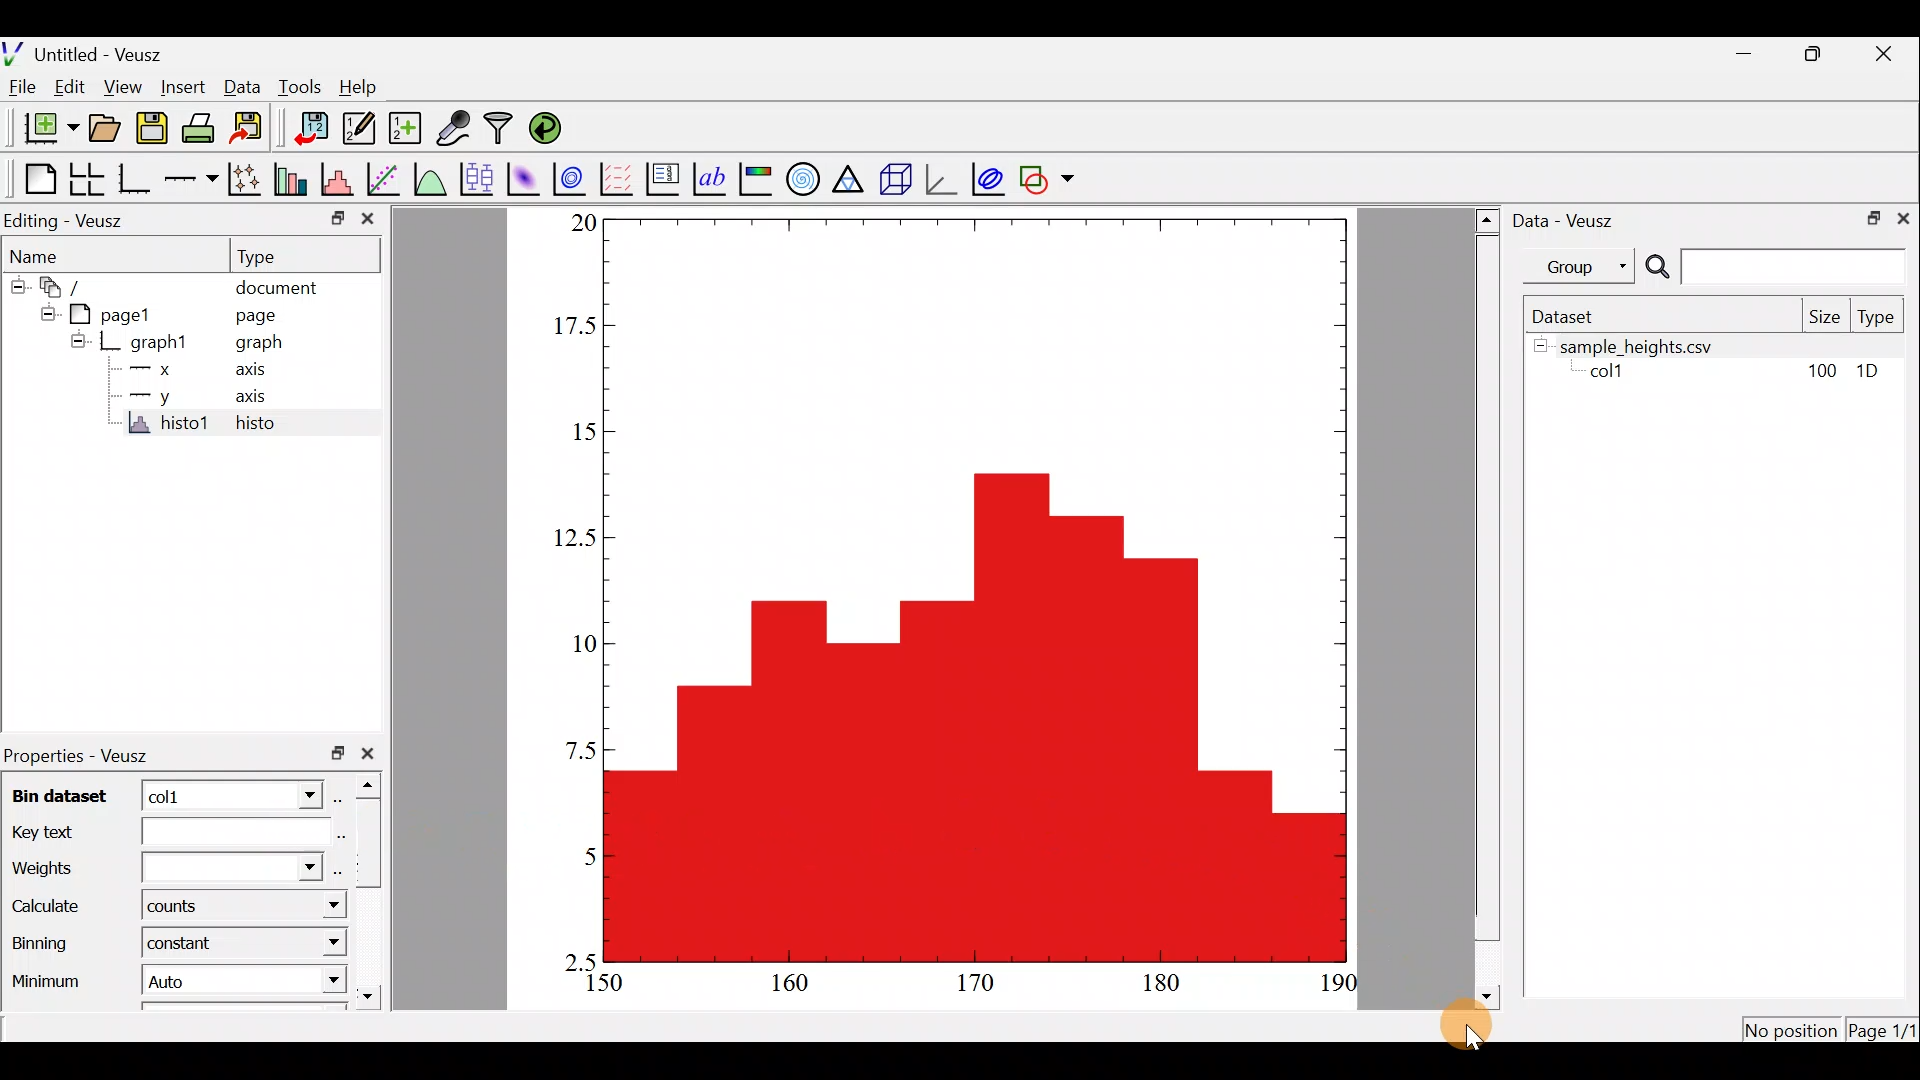  What do you see at coordinates (1540, 345) in the screenshot?
I see `hide` at bounding box center [1540, 345].